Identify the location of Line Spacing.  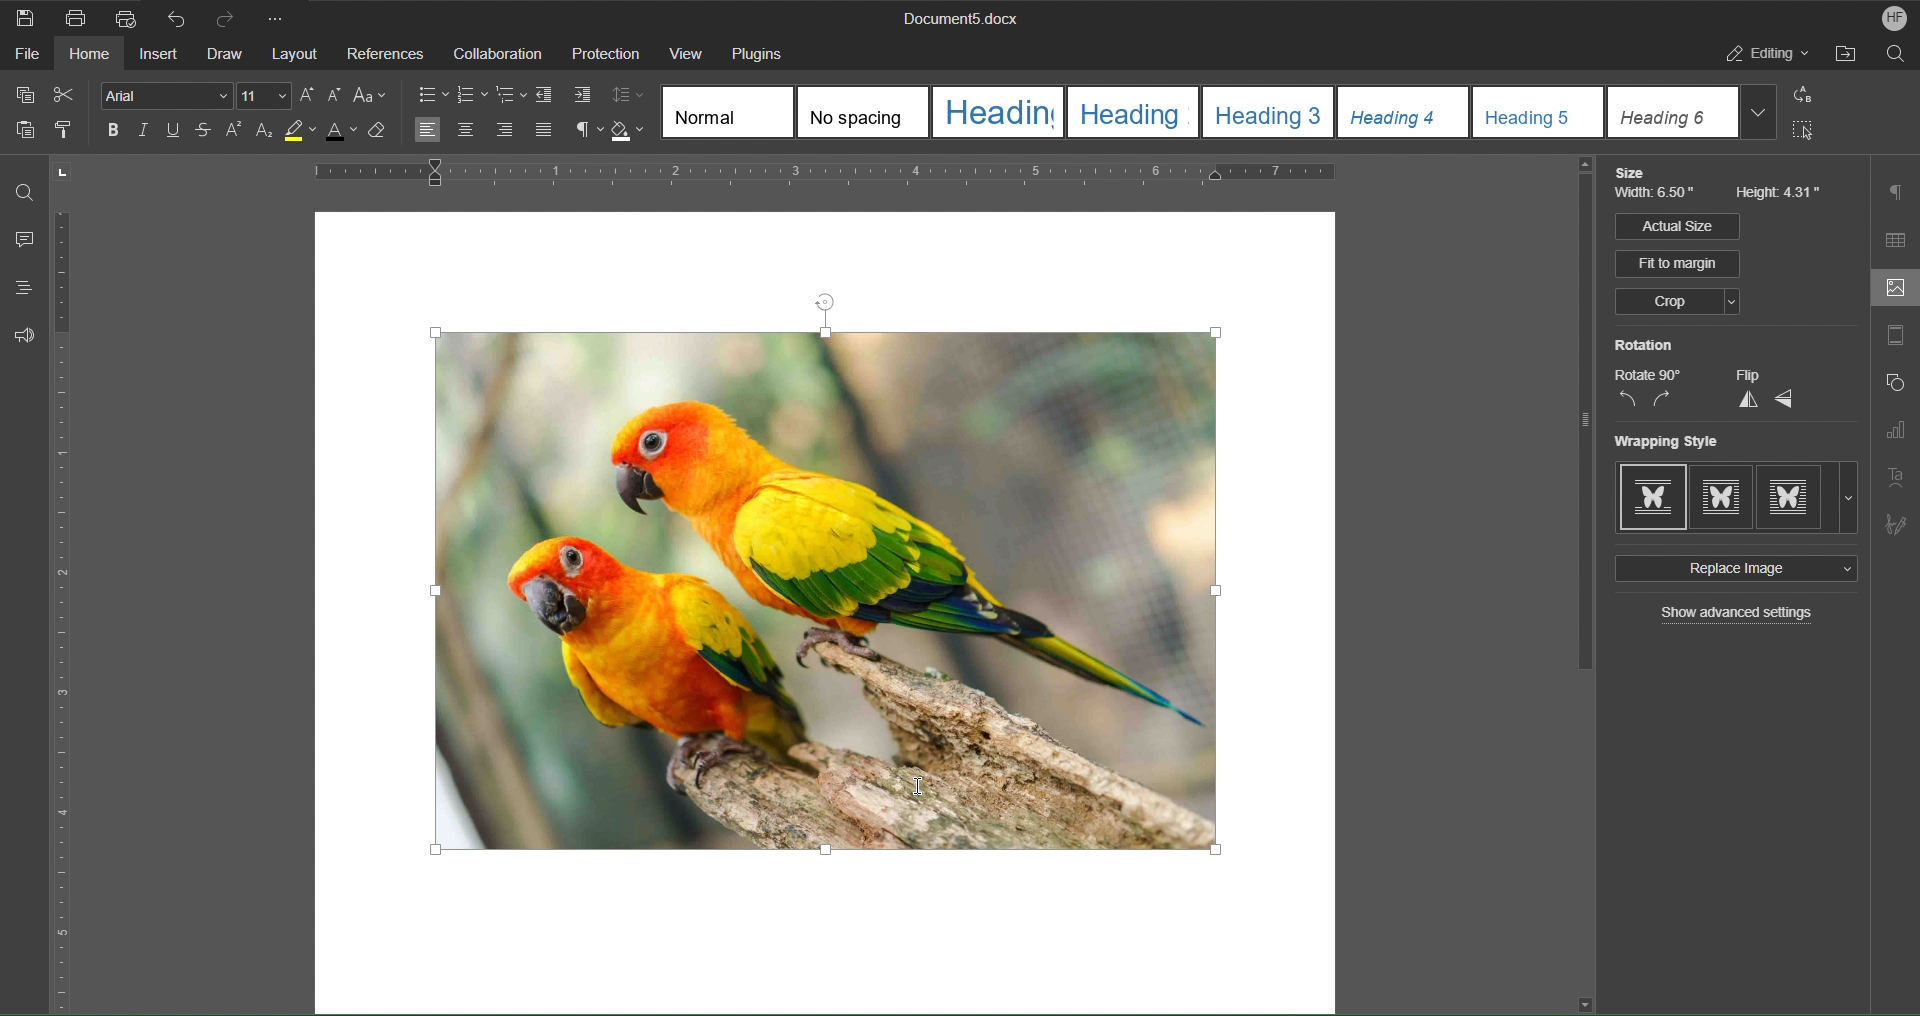
(631, 96).